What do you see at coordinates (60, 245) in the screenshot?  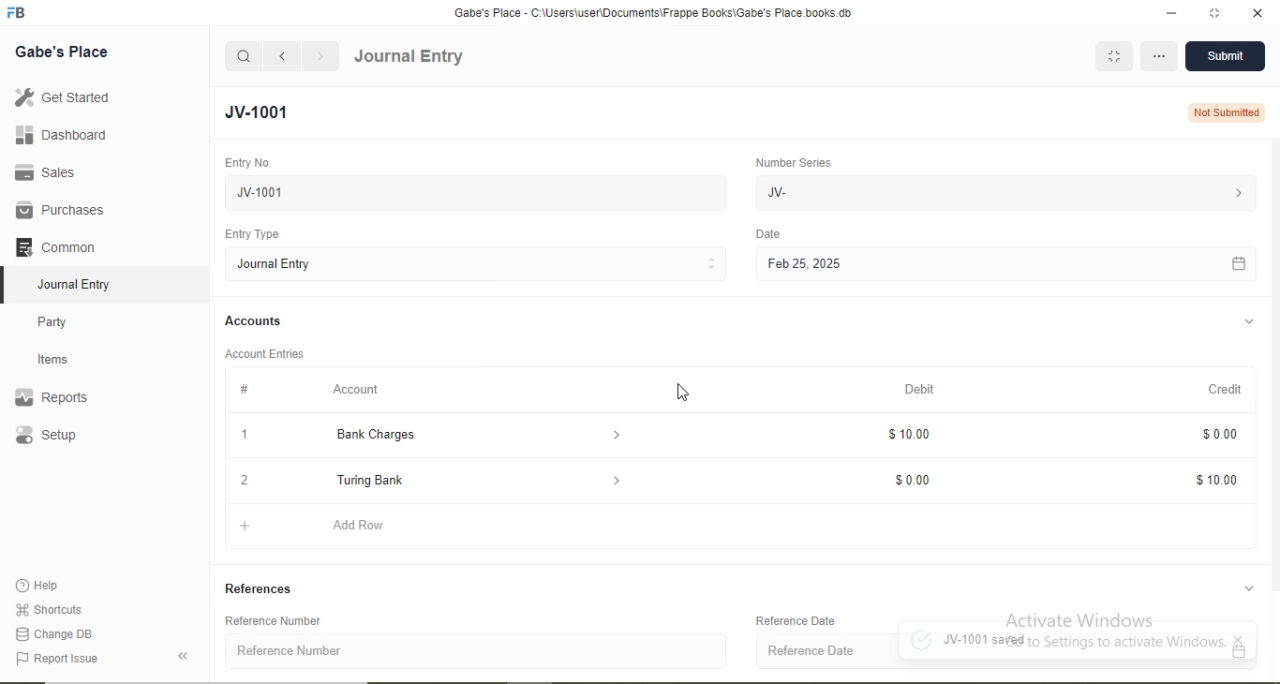 I see `Common` at bounding box center [60, 245].